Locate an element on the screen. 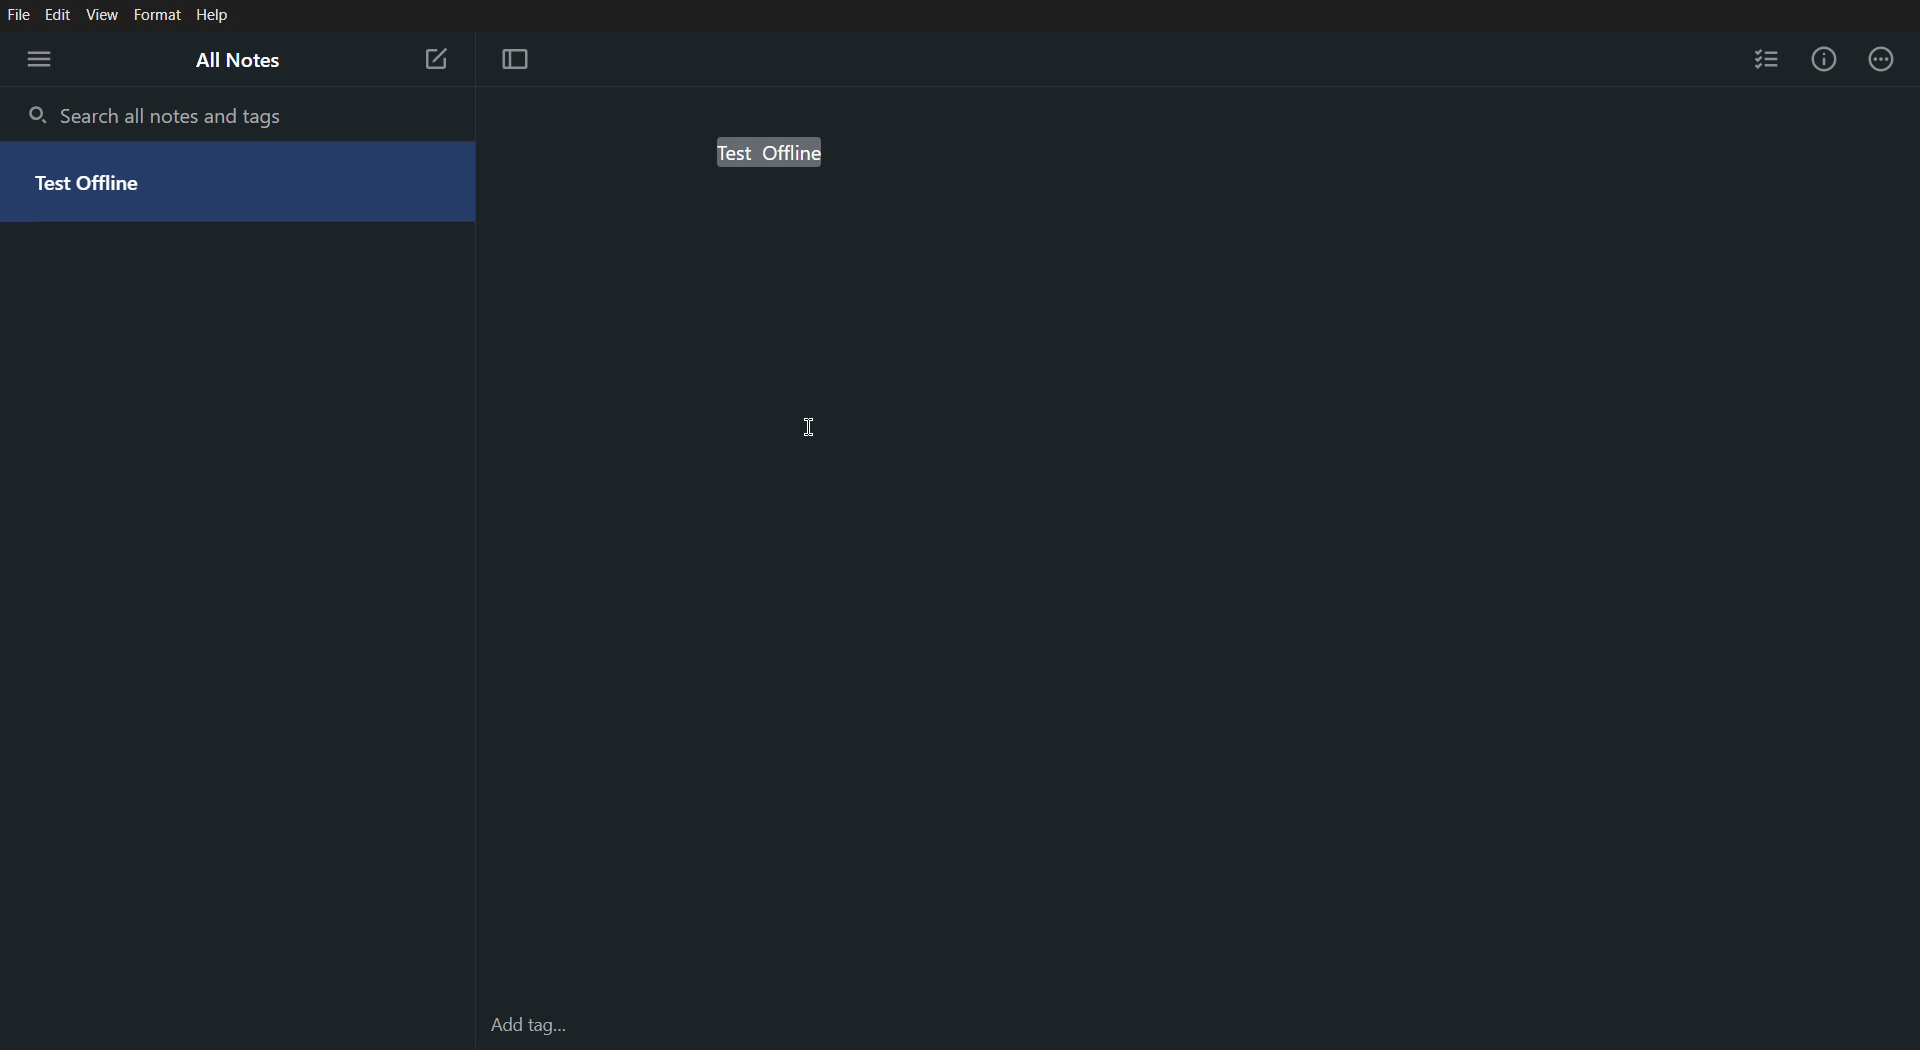 Image resolution: width=1920 pixels, height=1050 pixels. File is located at coordinates (19, 12).